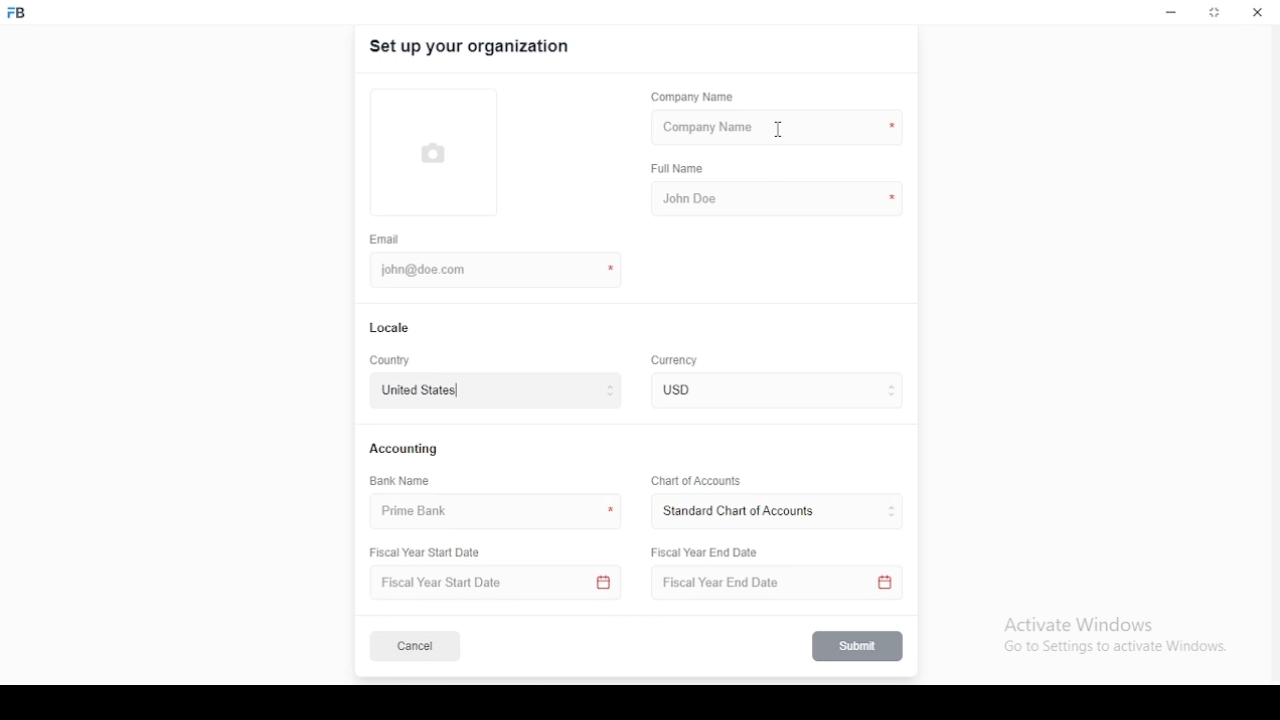  Describe the element at coordinates (471, 47) in the screenshot. I see `set up your organization` at that location.